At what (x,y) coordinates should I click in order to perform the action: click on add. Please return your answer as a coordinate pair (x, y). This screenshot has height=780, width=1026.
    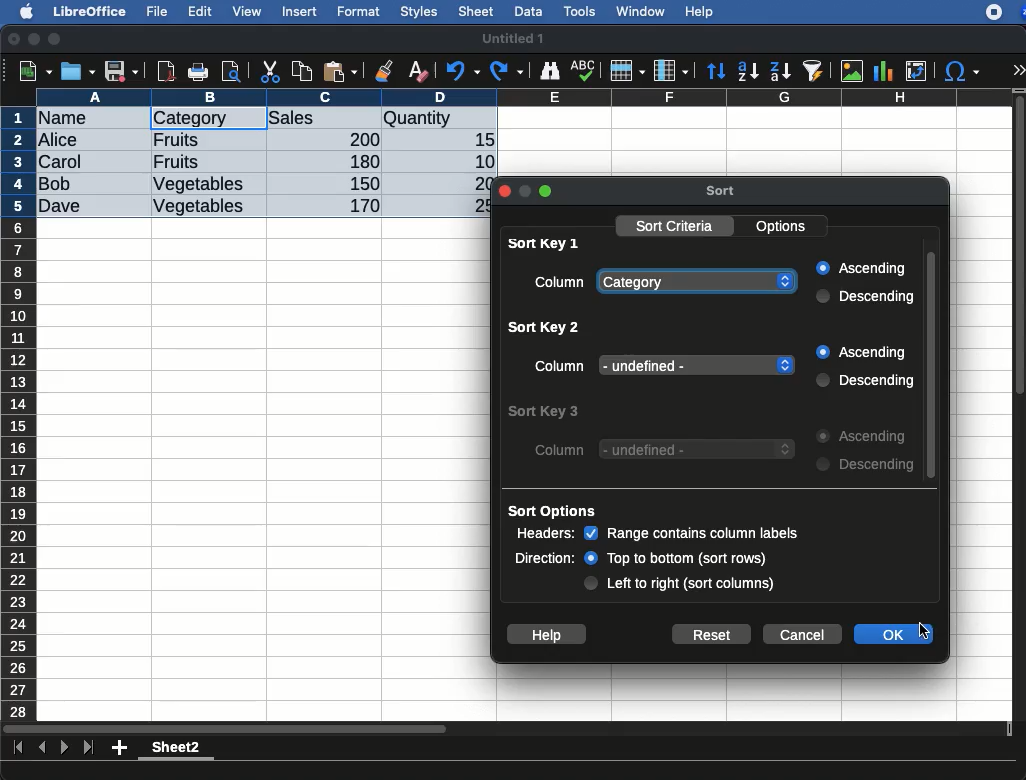
    Looking at the image, I should click on (121, 747).